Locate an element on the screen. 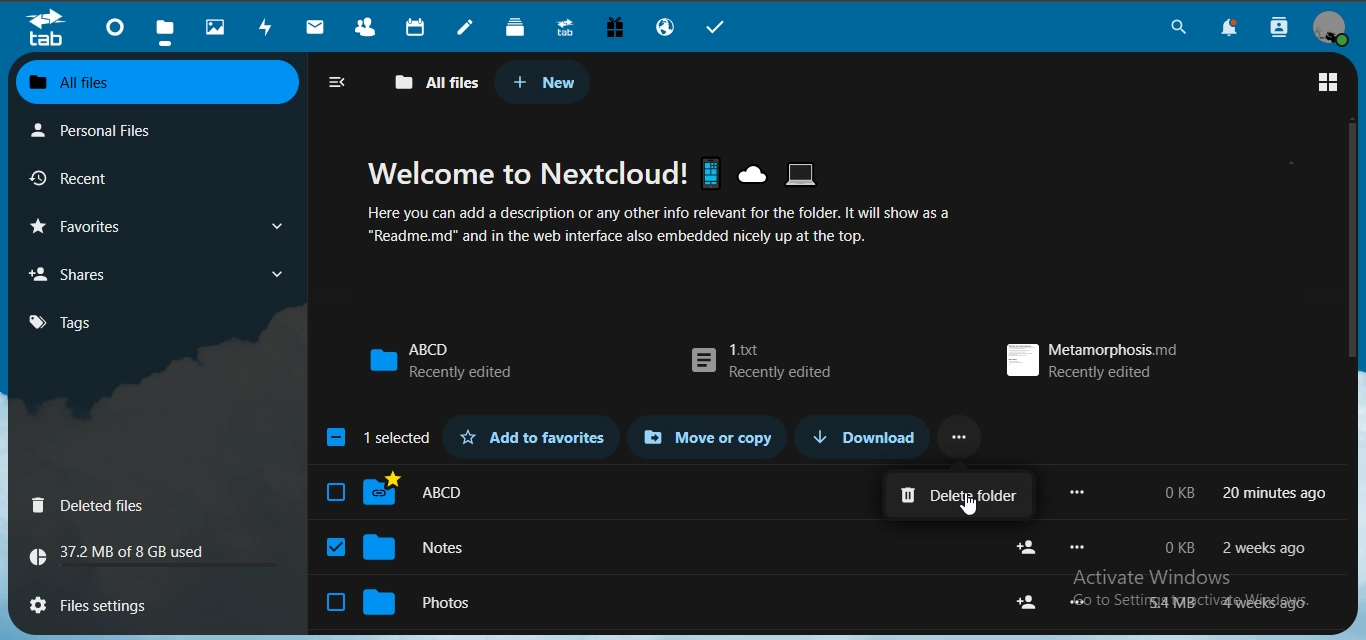 This screenshot has width=1366, height=640. email hosting is located at coordinates (664, 25).